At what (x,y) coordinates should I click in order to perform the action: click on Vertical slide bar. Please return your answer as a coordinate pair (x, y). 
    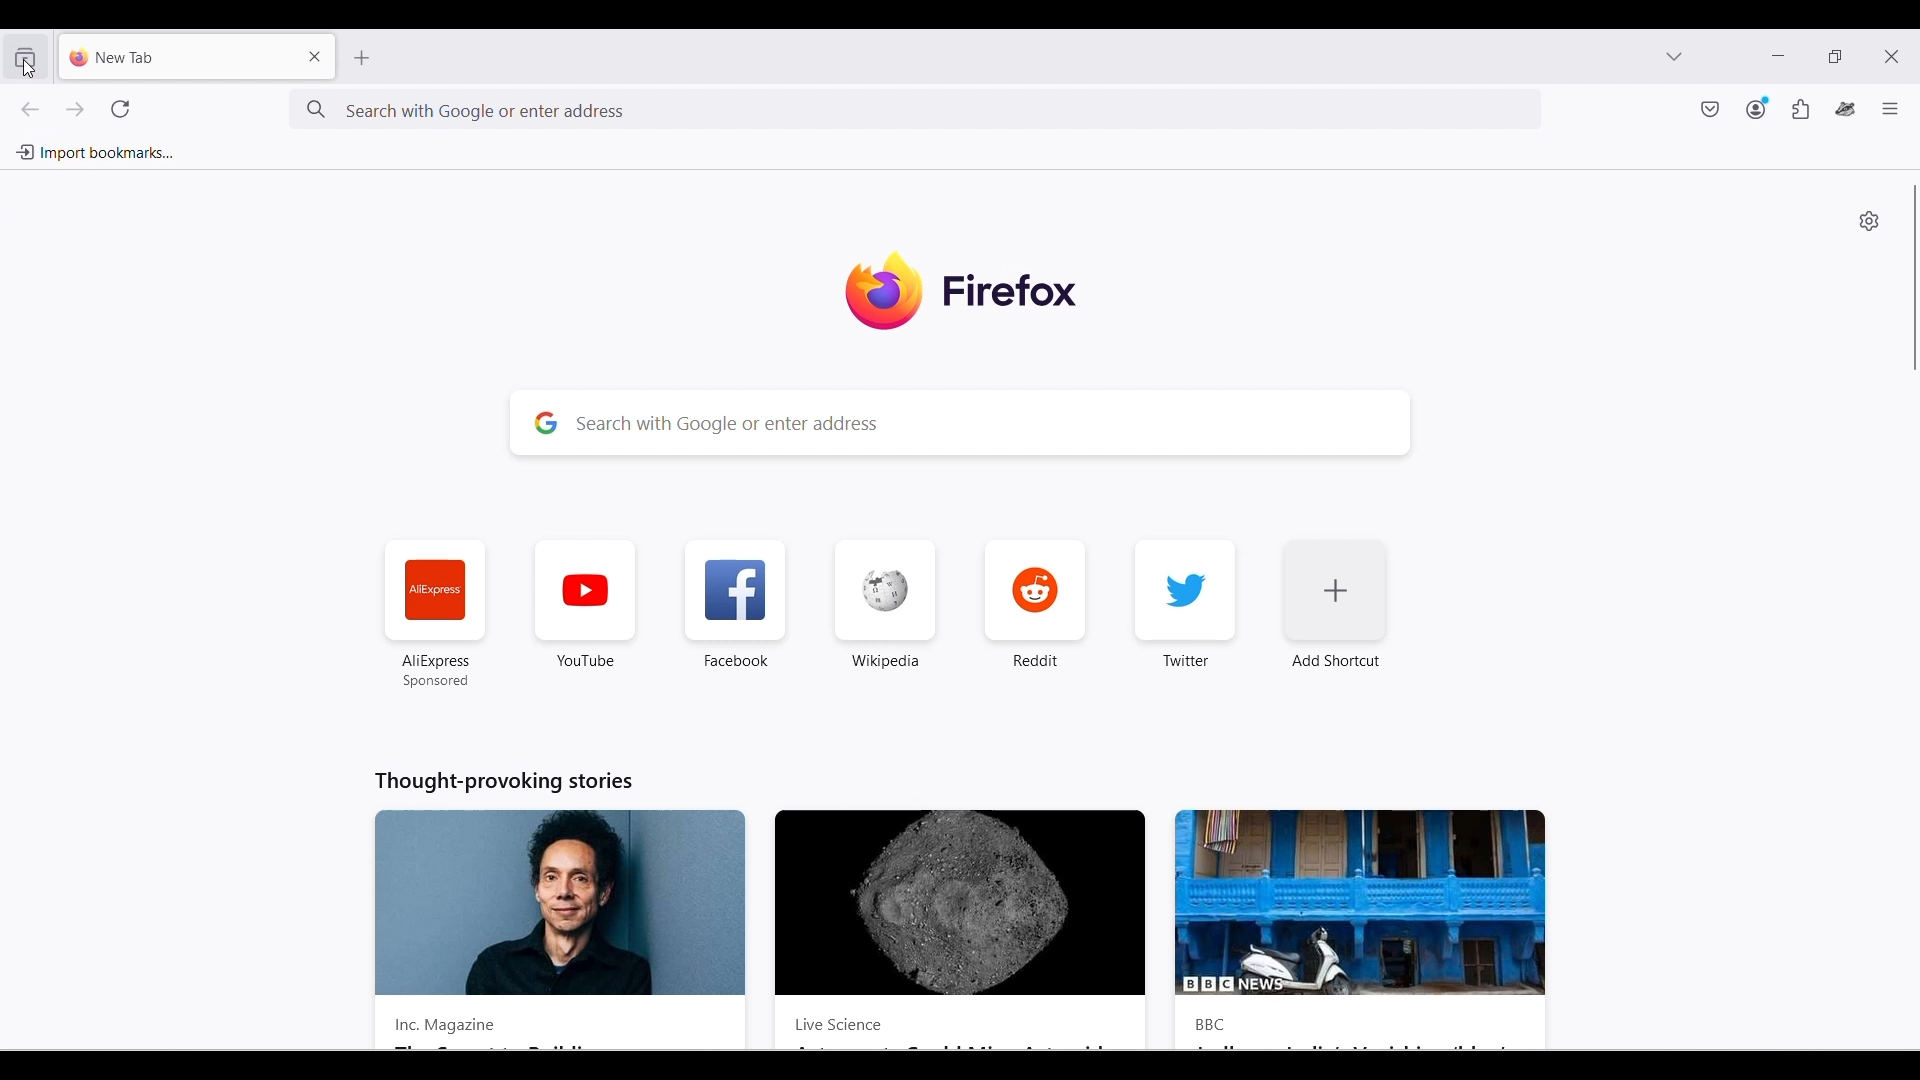
    Looking at the image, I should click on (1916, 279).